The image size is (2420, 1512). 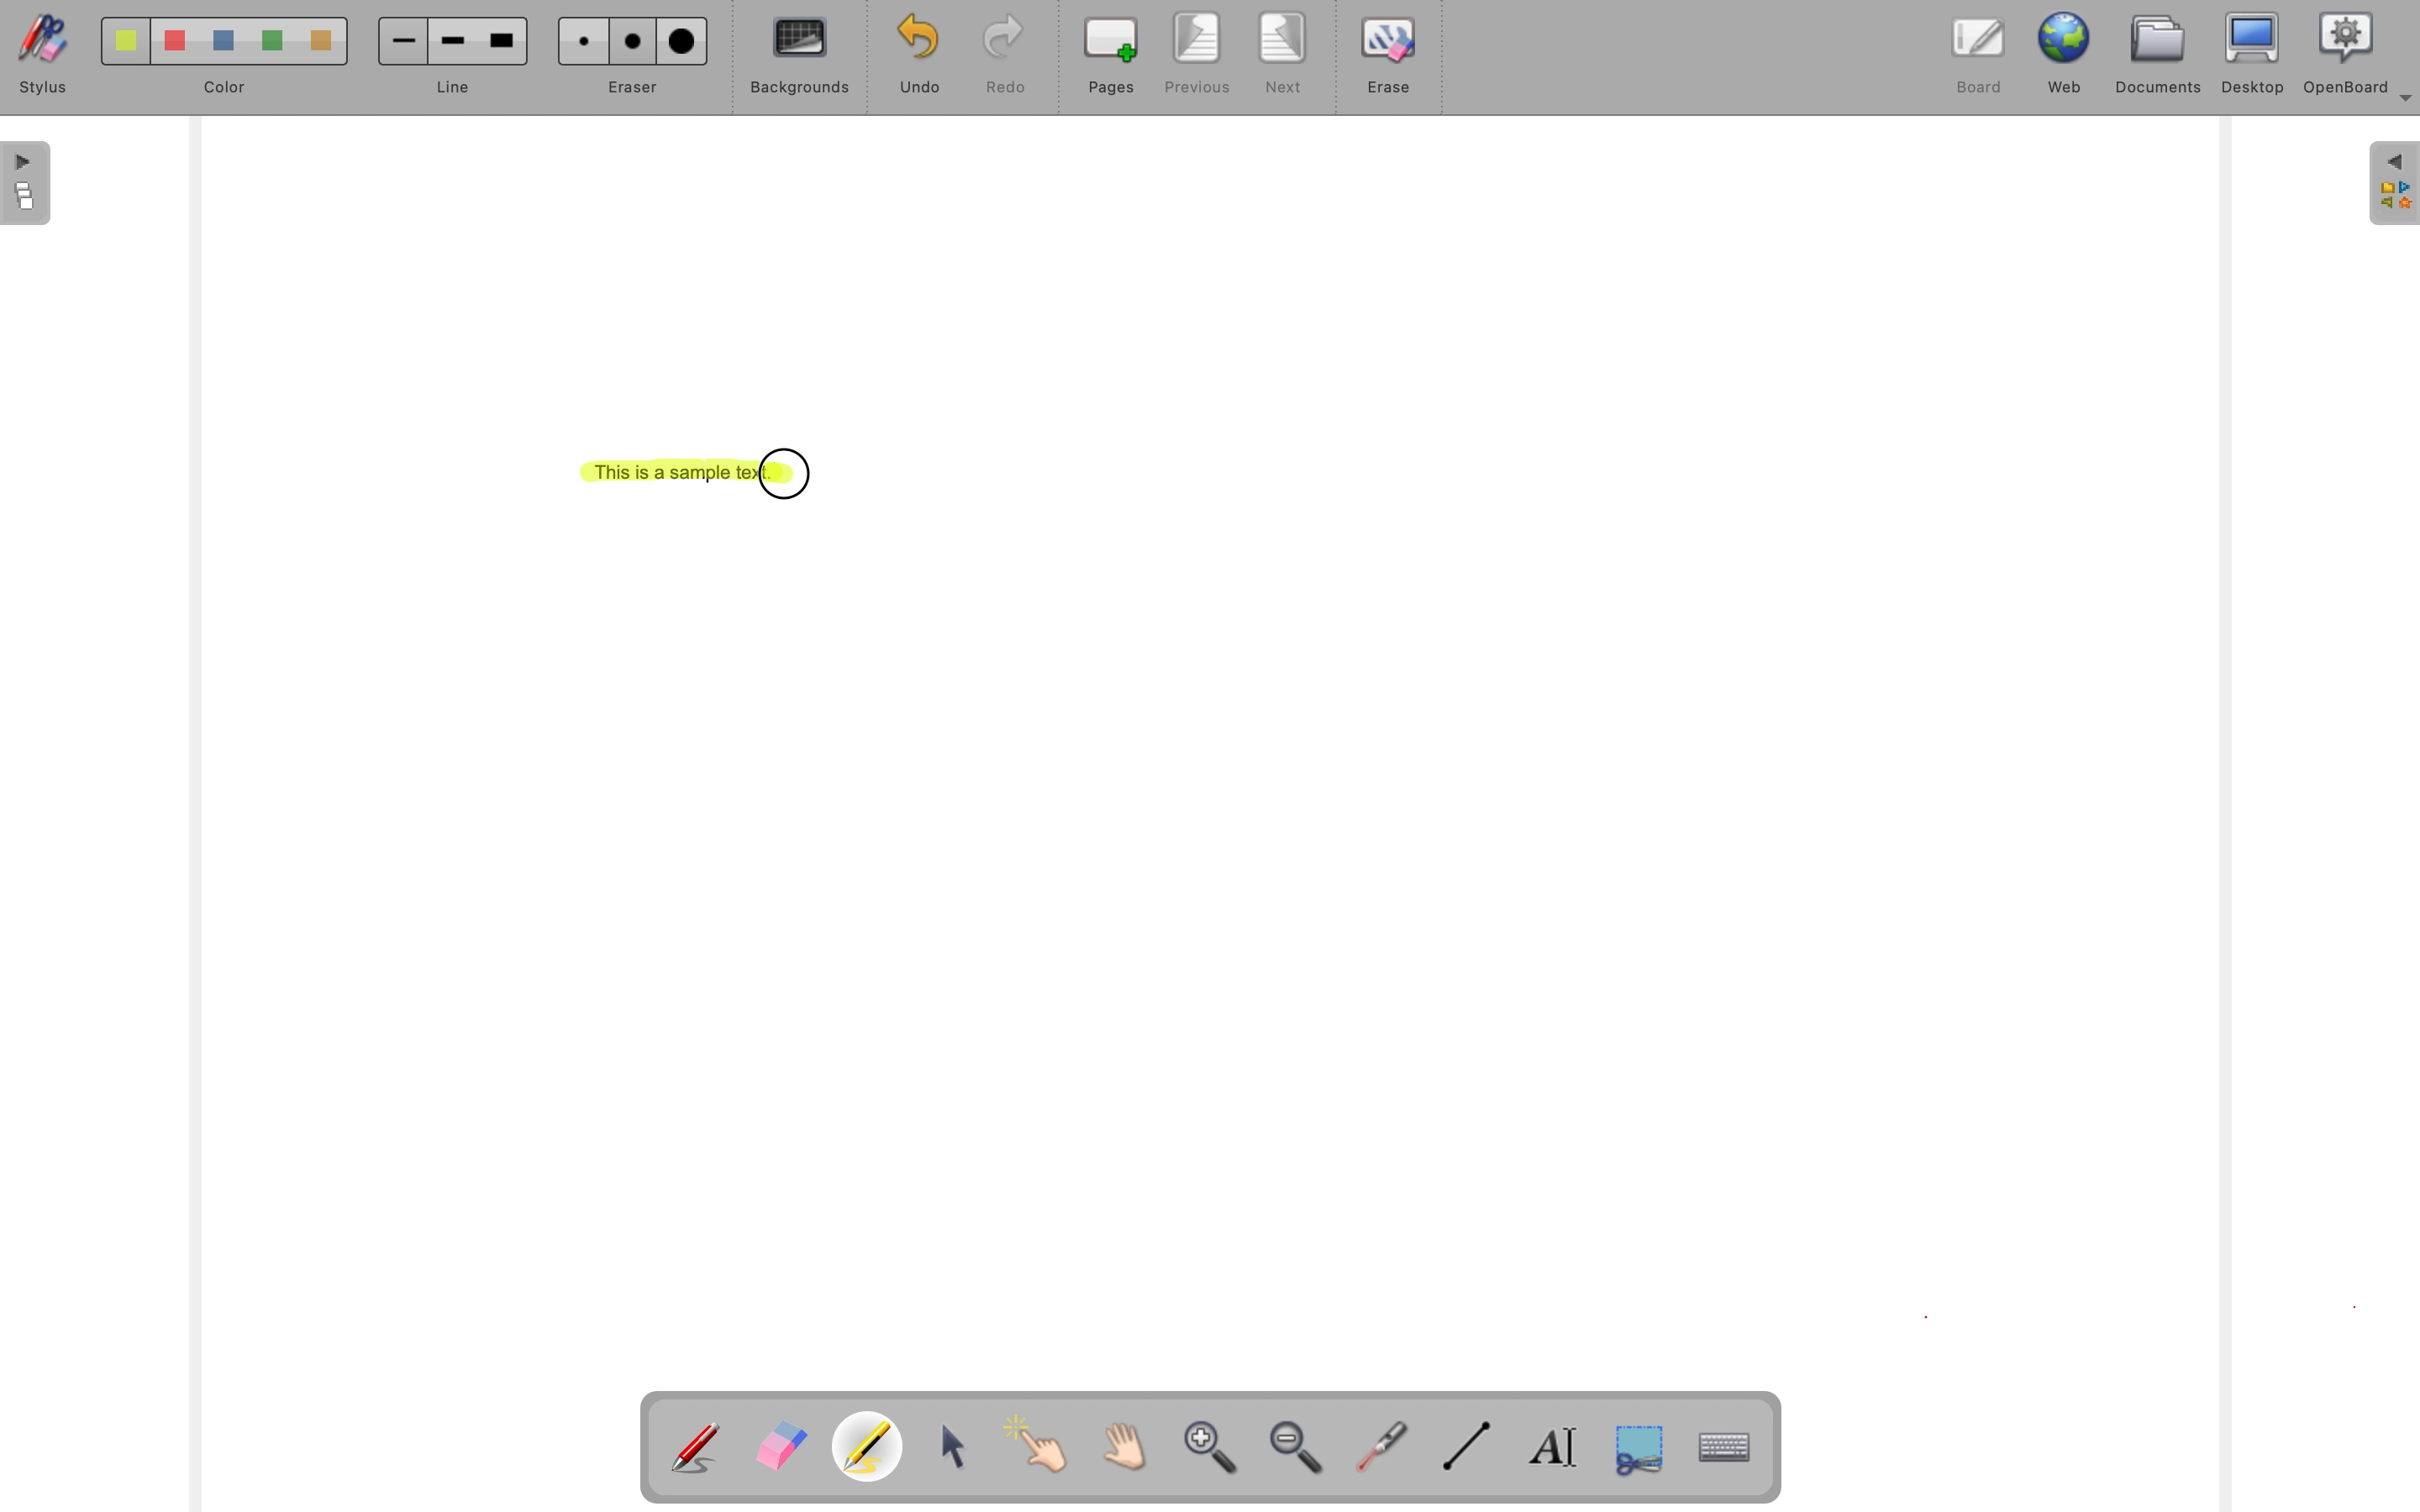 What do you see at coordinates (2067, 56) in the screenshot?
I see `web` at bounding box center [2067, 56].